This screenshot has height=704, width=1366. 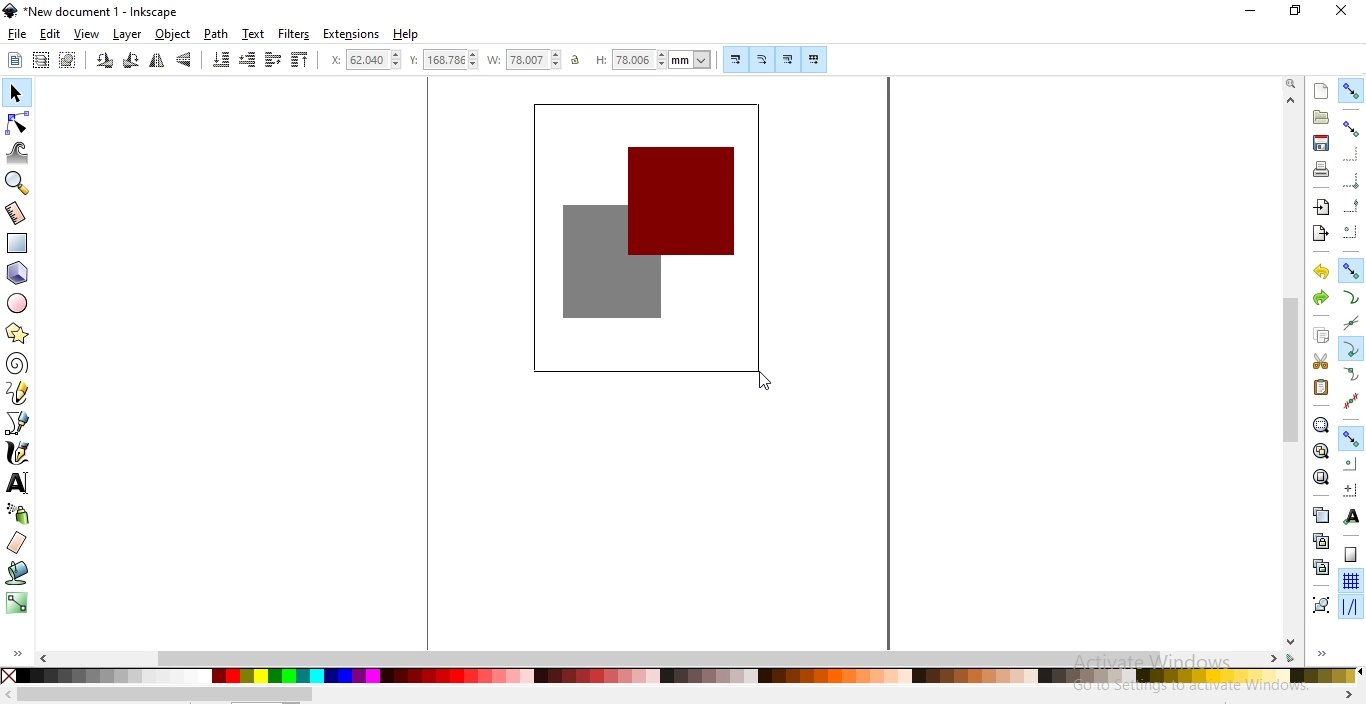 What do you see at coordinates (18, 304) in the screenshot?
I see `create circles, arcs and ellipses` at bounding box center [18, 304].